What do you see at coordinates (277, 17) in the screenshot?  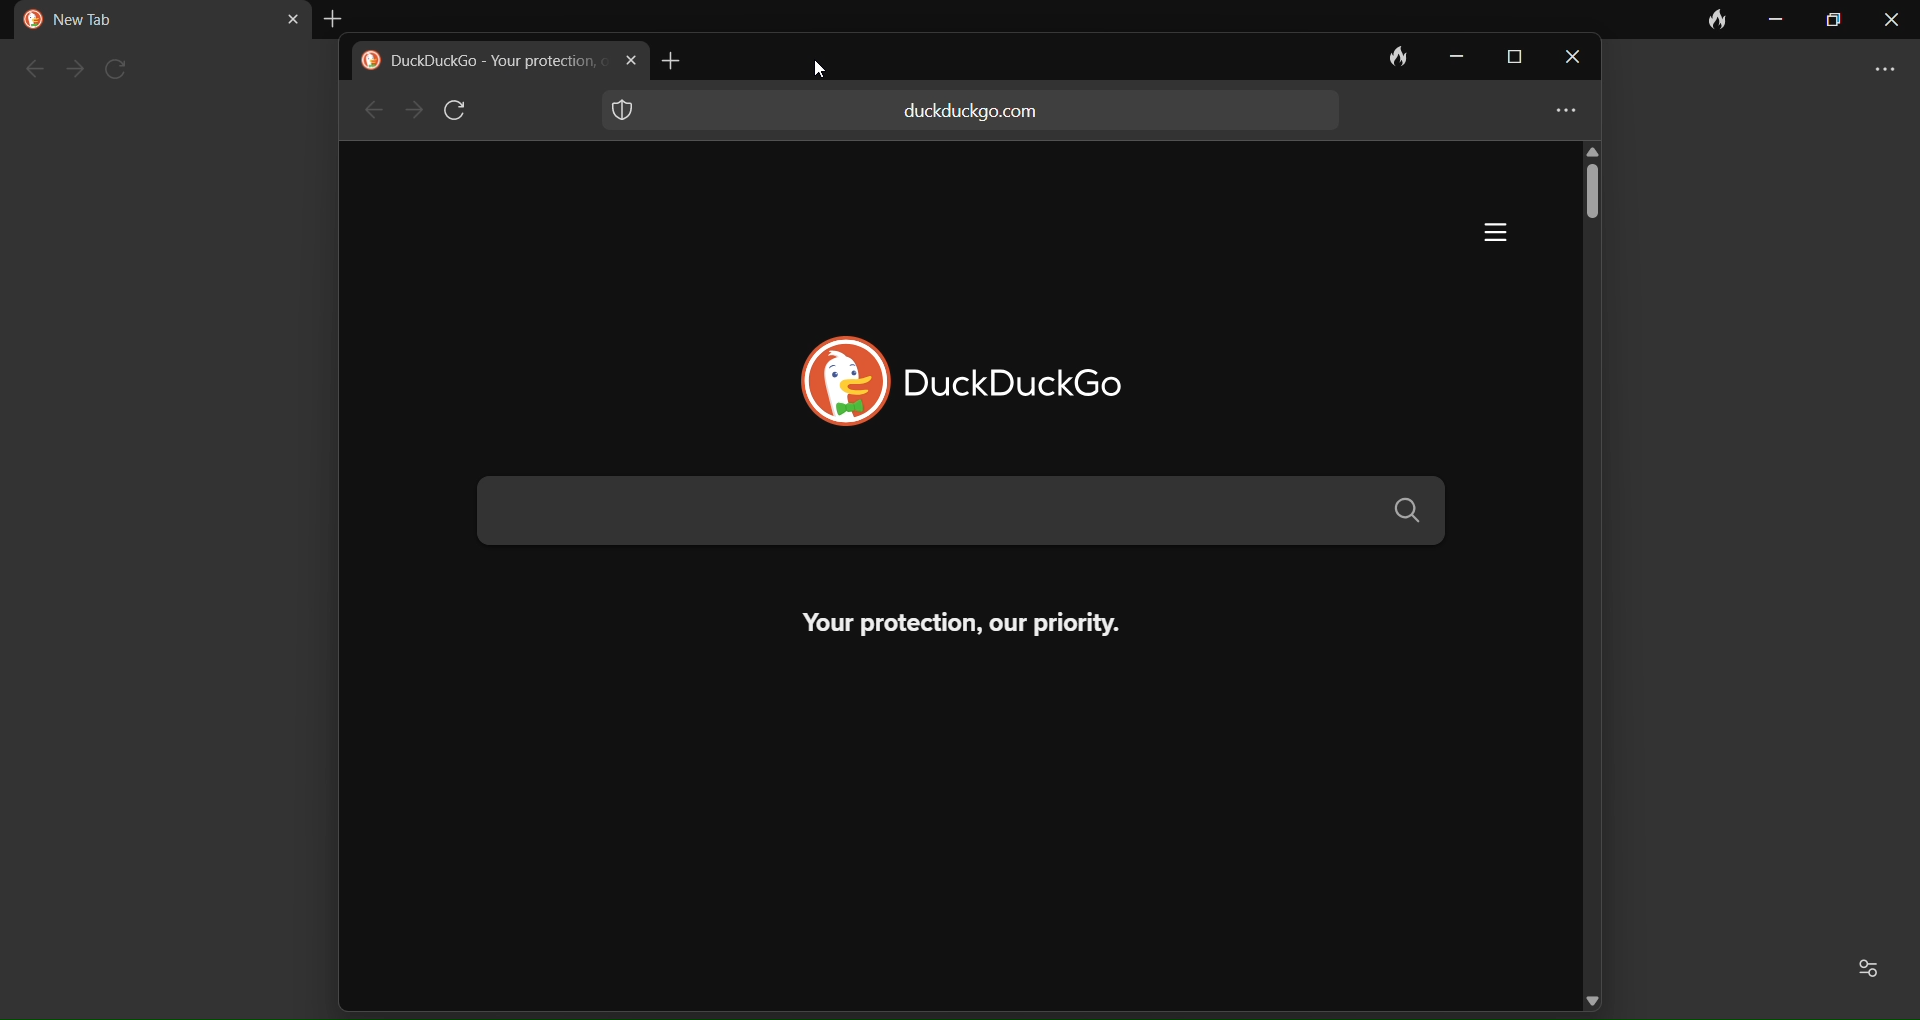 I see `close tab` at bounding box center [277, 17].